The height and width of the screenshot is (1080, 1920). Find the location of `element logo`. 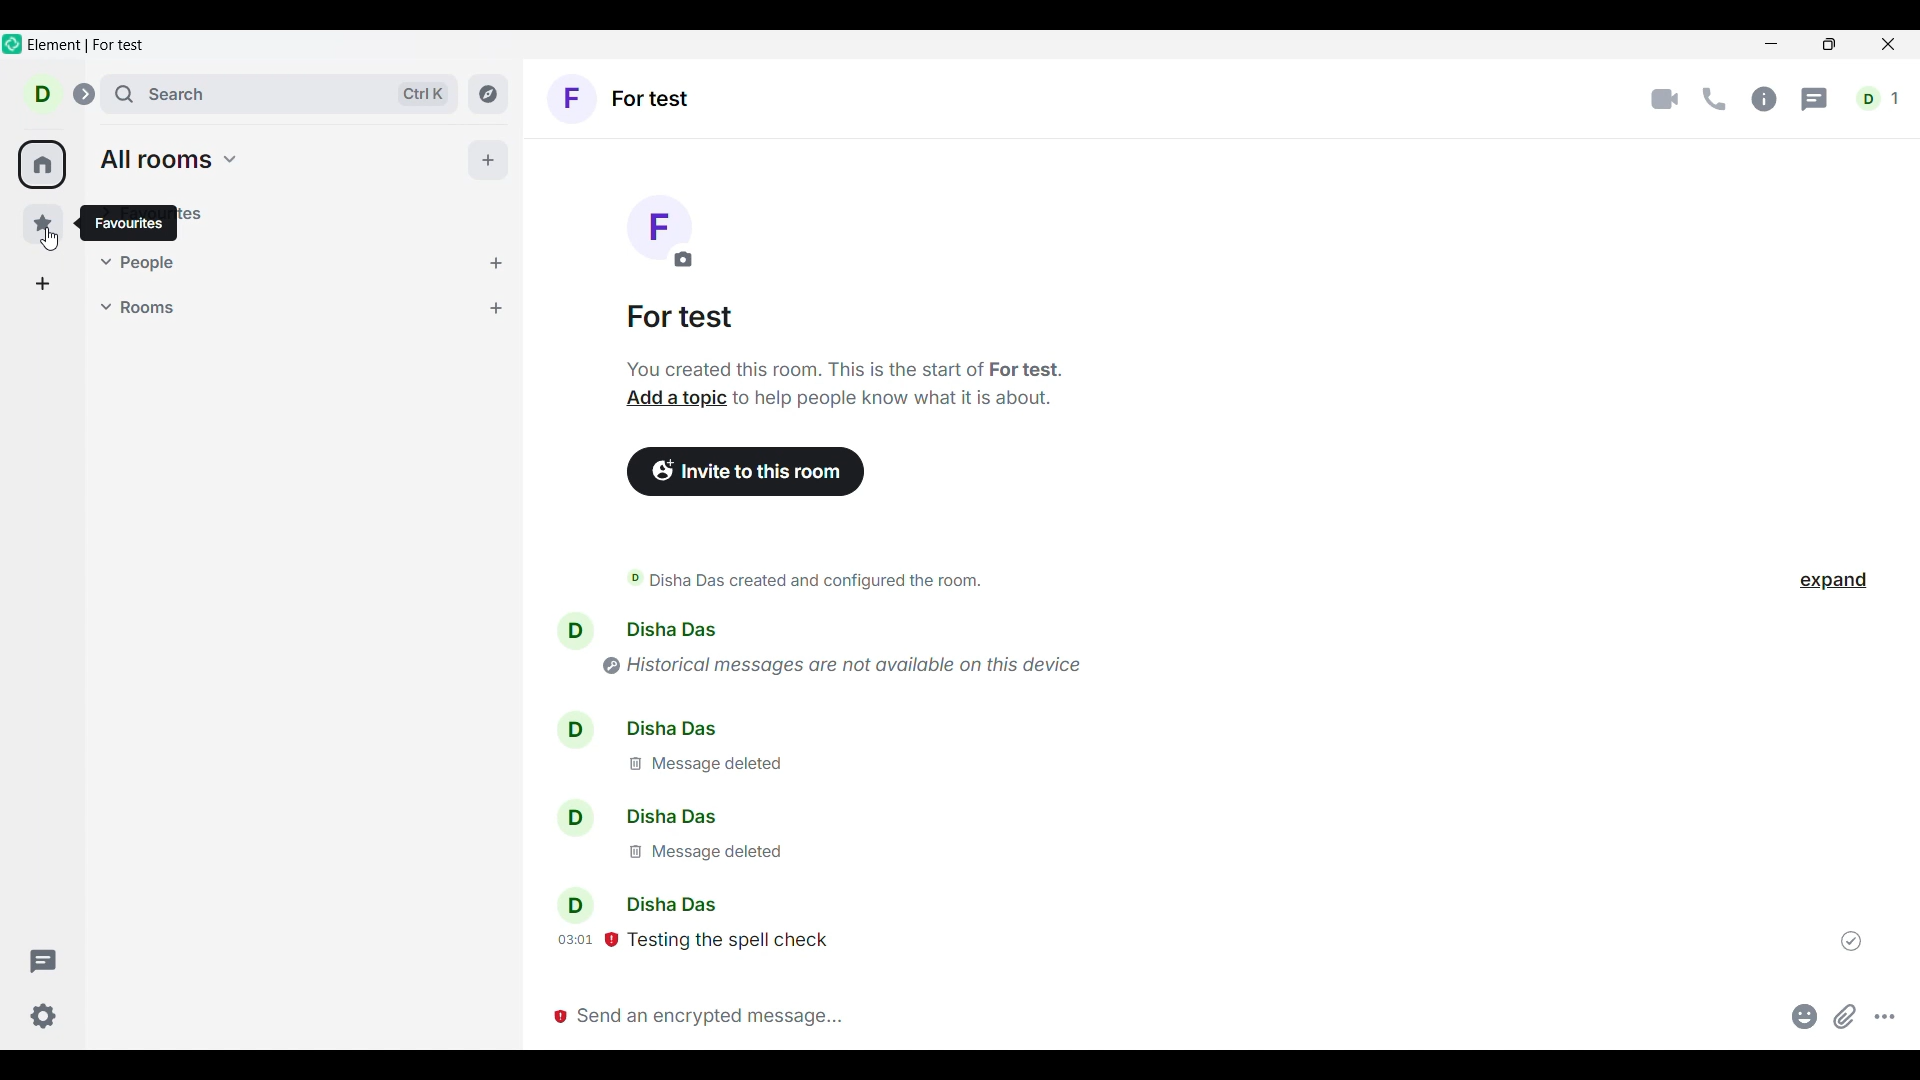

element logo is located at coordinates (13, 44).